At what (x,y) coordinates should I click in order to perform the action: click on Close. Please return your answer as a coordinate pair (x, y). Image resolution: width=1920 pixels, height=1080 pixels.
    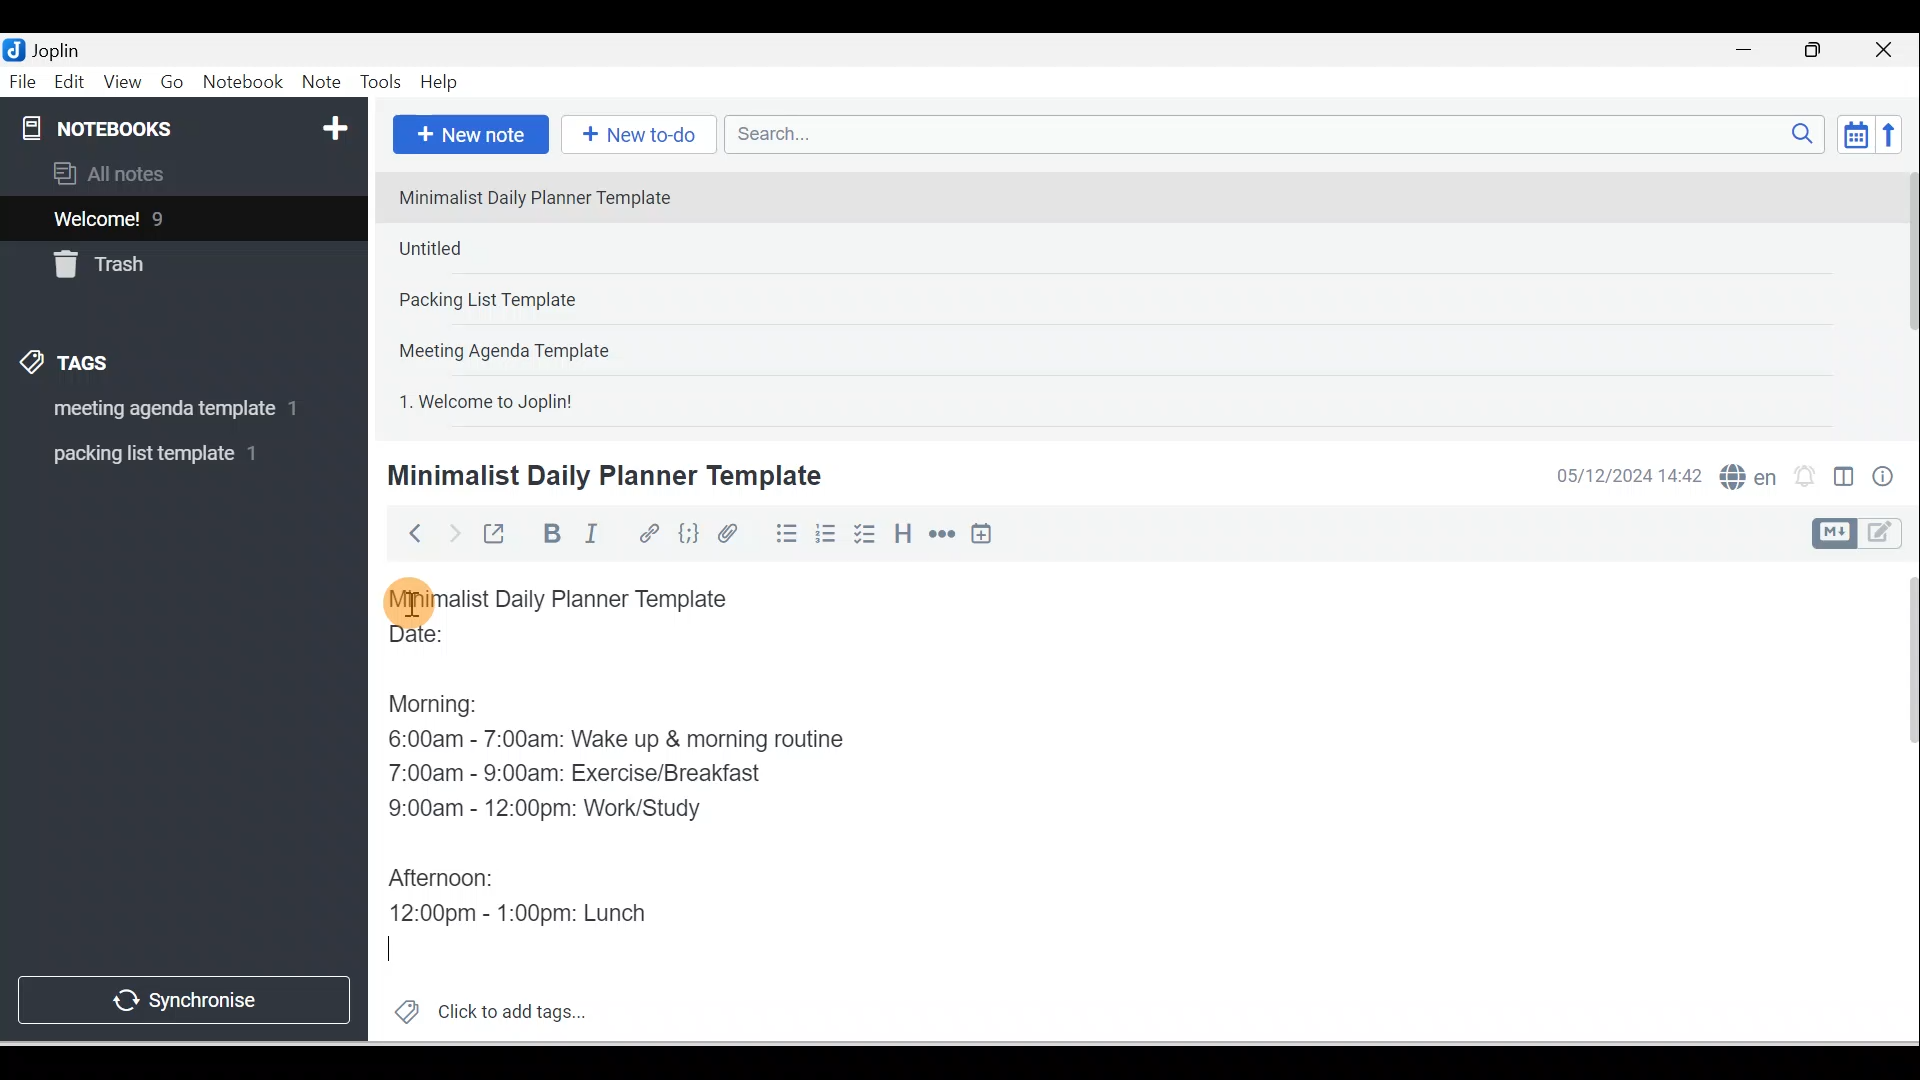
    Looking at the image, I should click on (1889, 50).